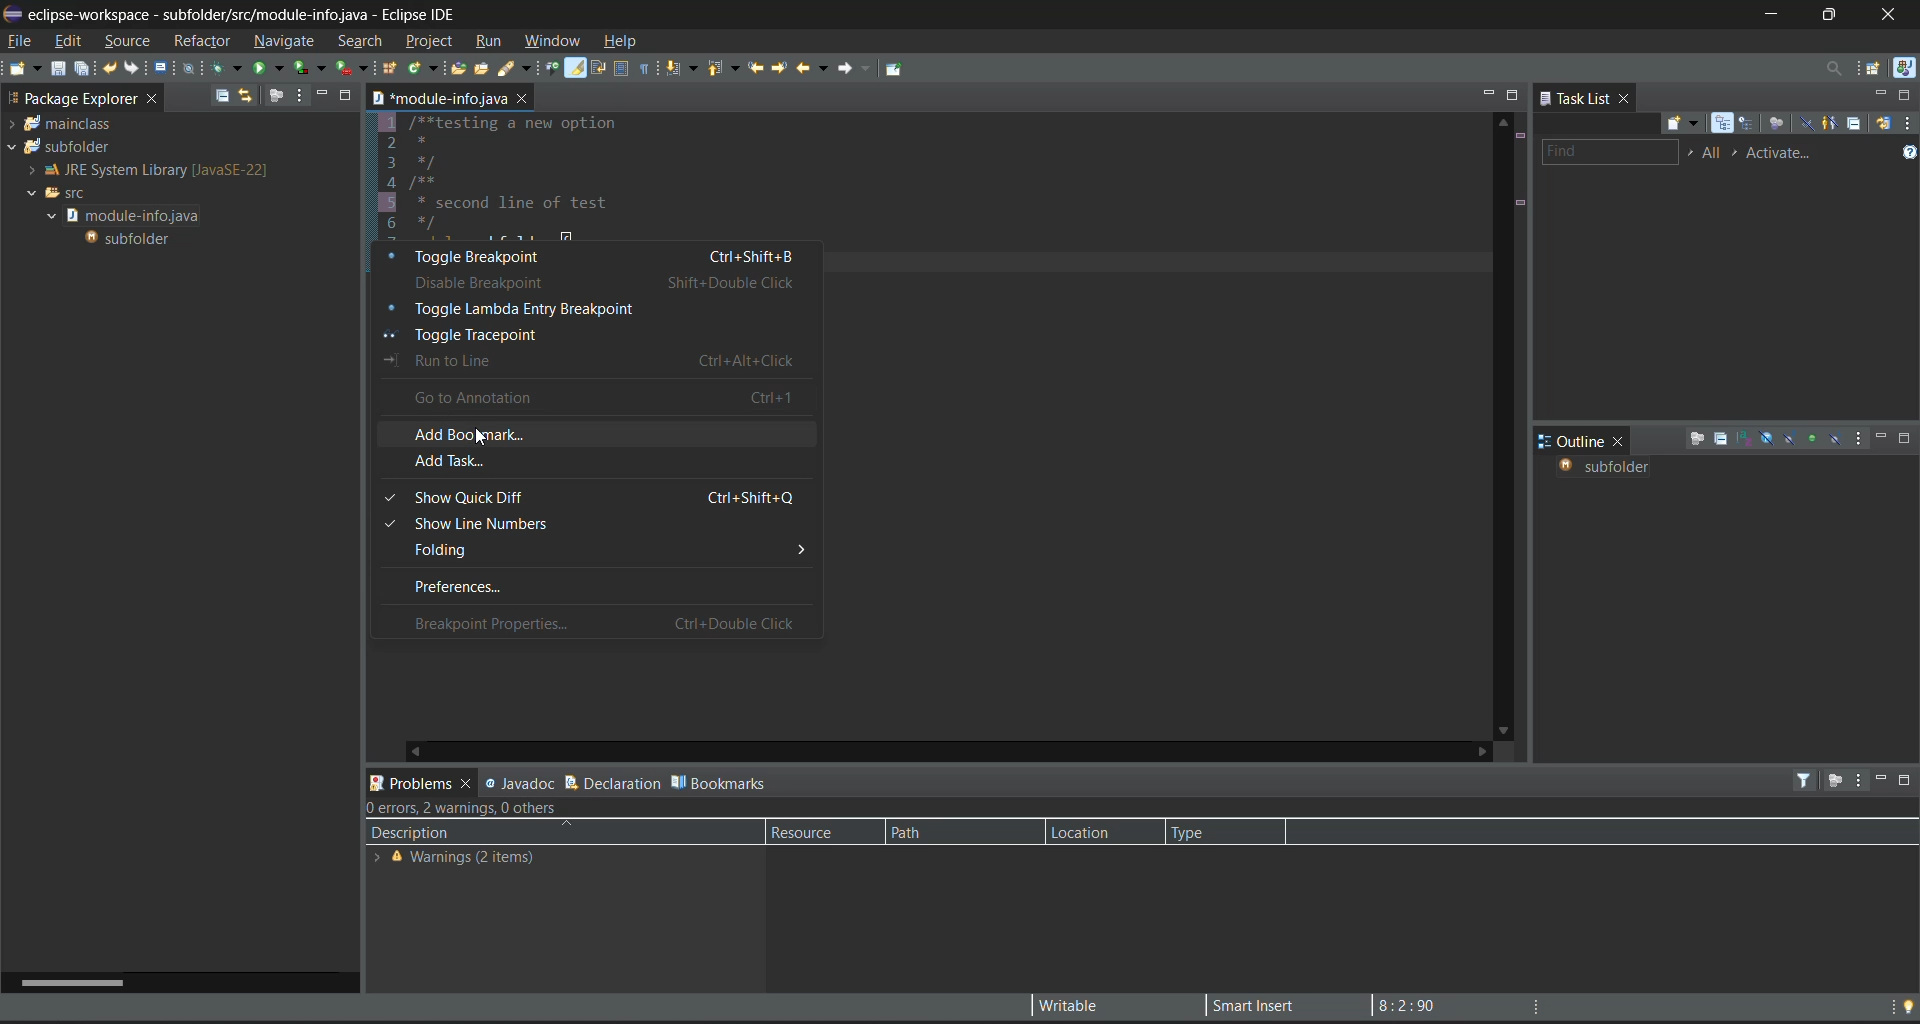 Image resolution: width=1920 pixels, height=1024 pixels. I want to click on 1 /**testing a new option  2* 3 */ 4 /** 5* second line of test 6 */ , so click(538, 178).